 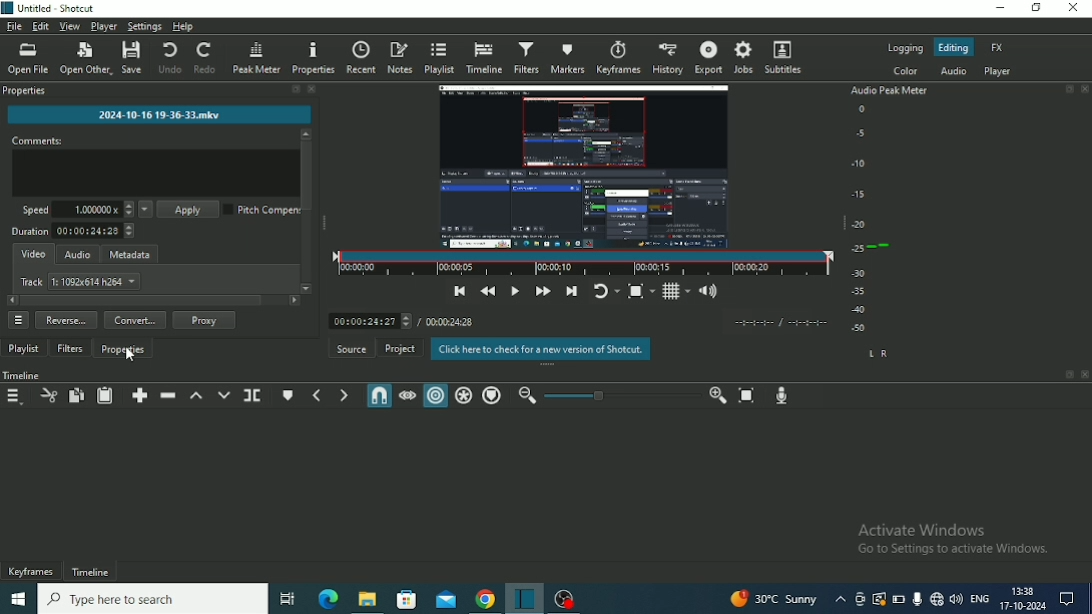 What do you see at coordinates (66, 320) in the screenshot?
I see `Reverse` at bounding box center [66, 320].